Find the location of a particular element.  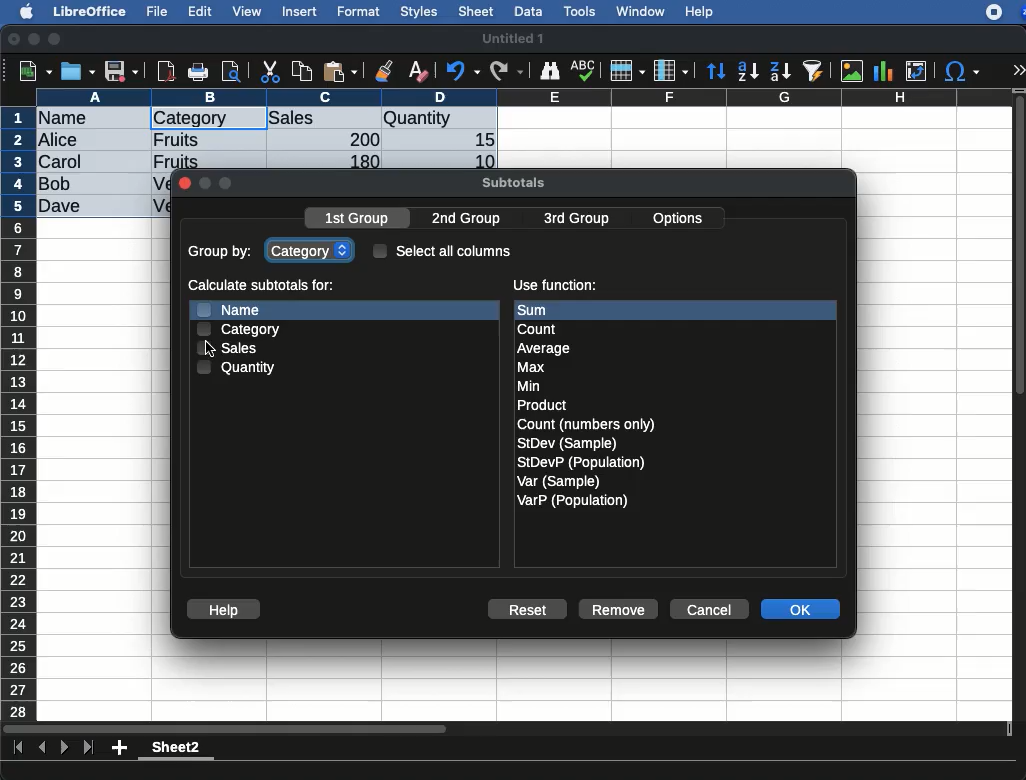

SitDevP (Population) is located at coordinates (582, 462).